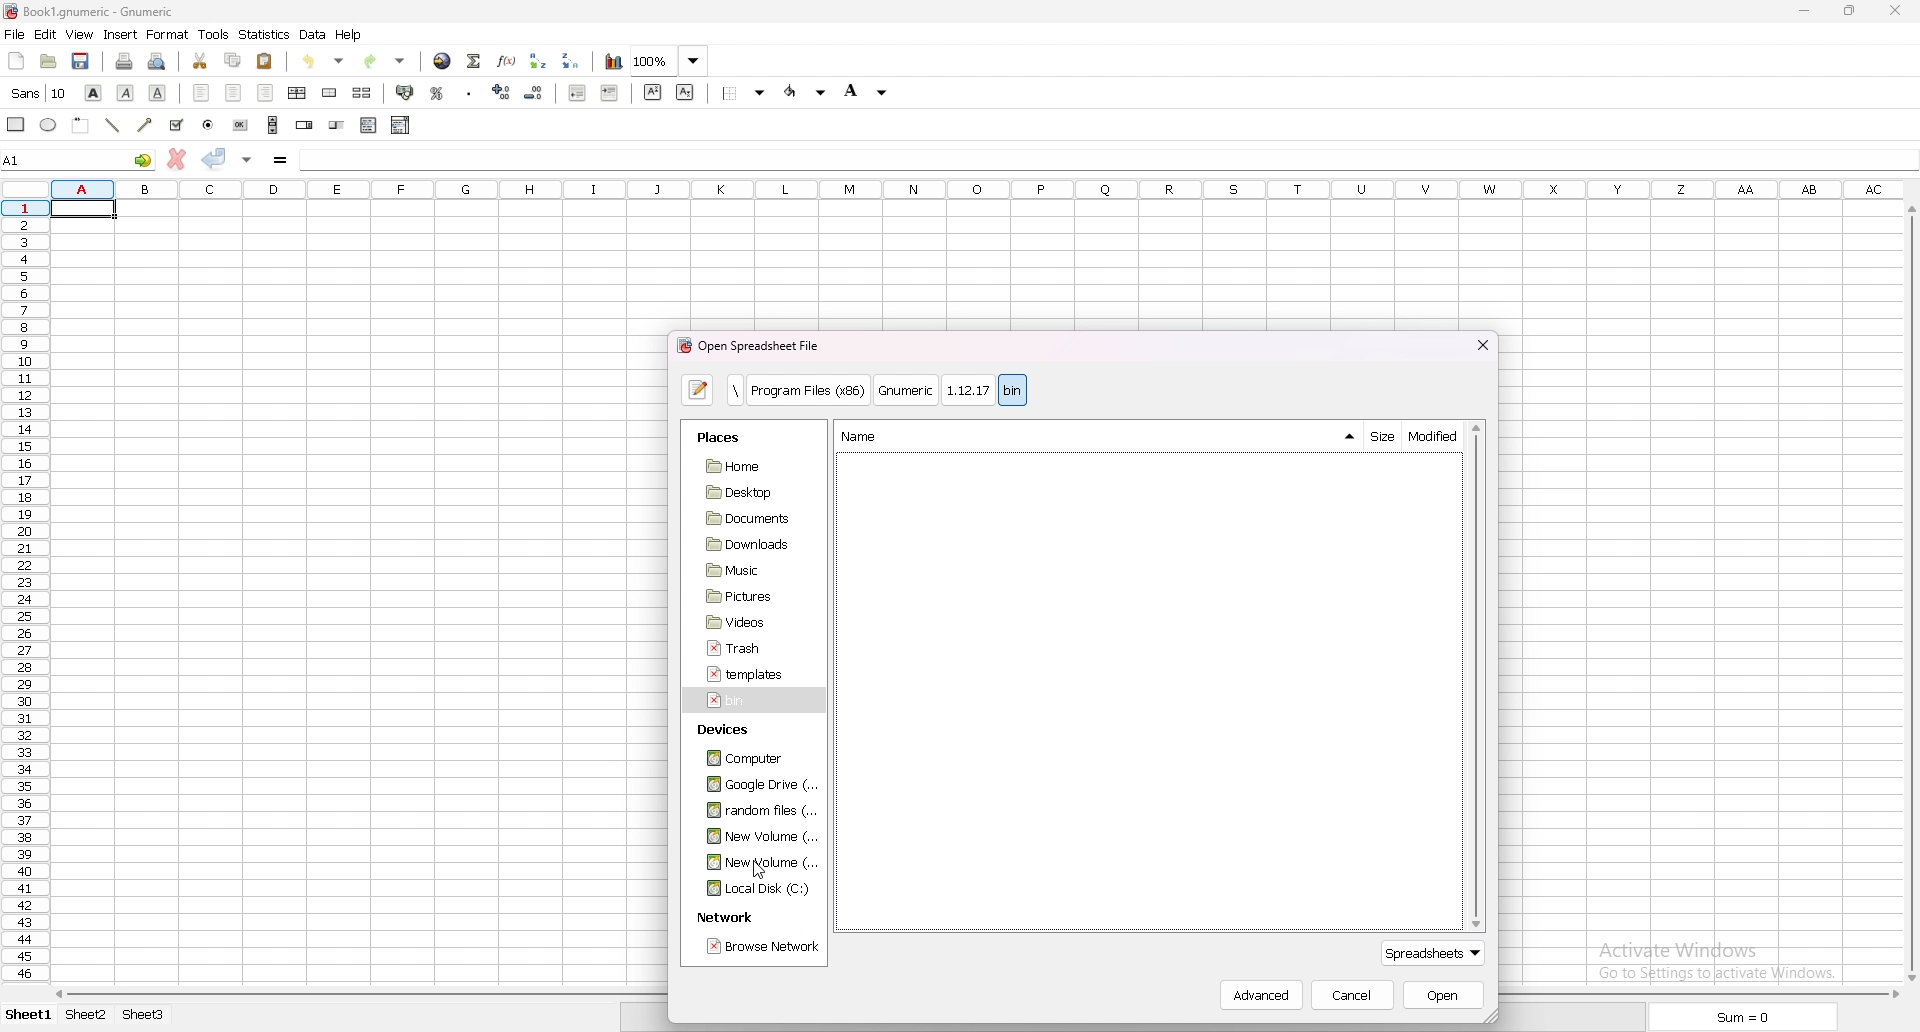 The image size is (1920, 1032). Describe the element at coordinates (82, 61) in the screenshot. I see `save` at that location.